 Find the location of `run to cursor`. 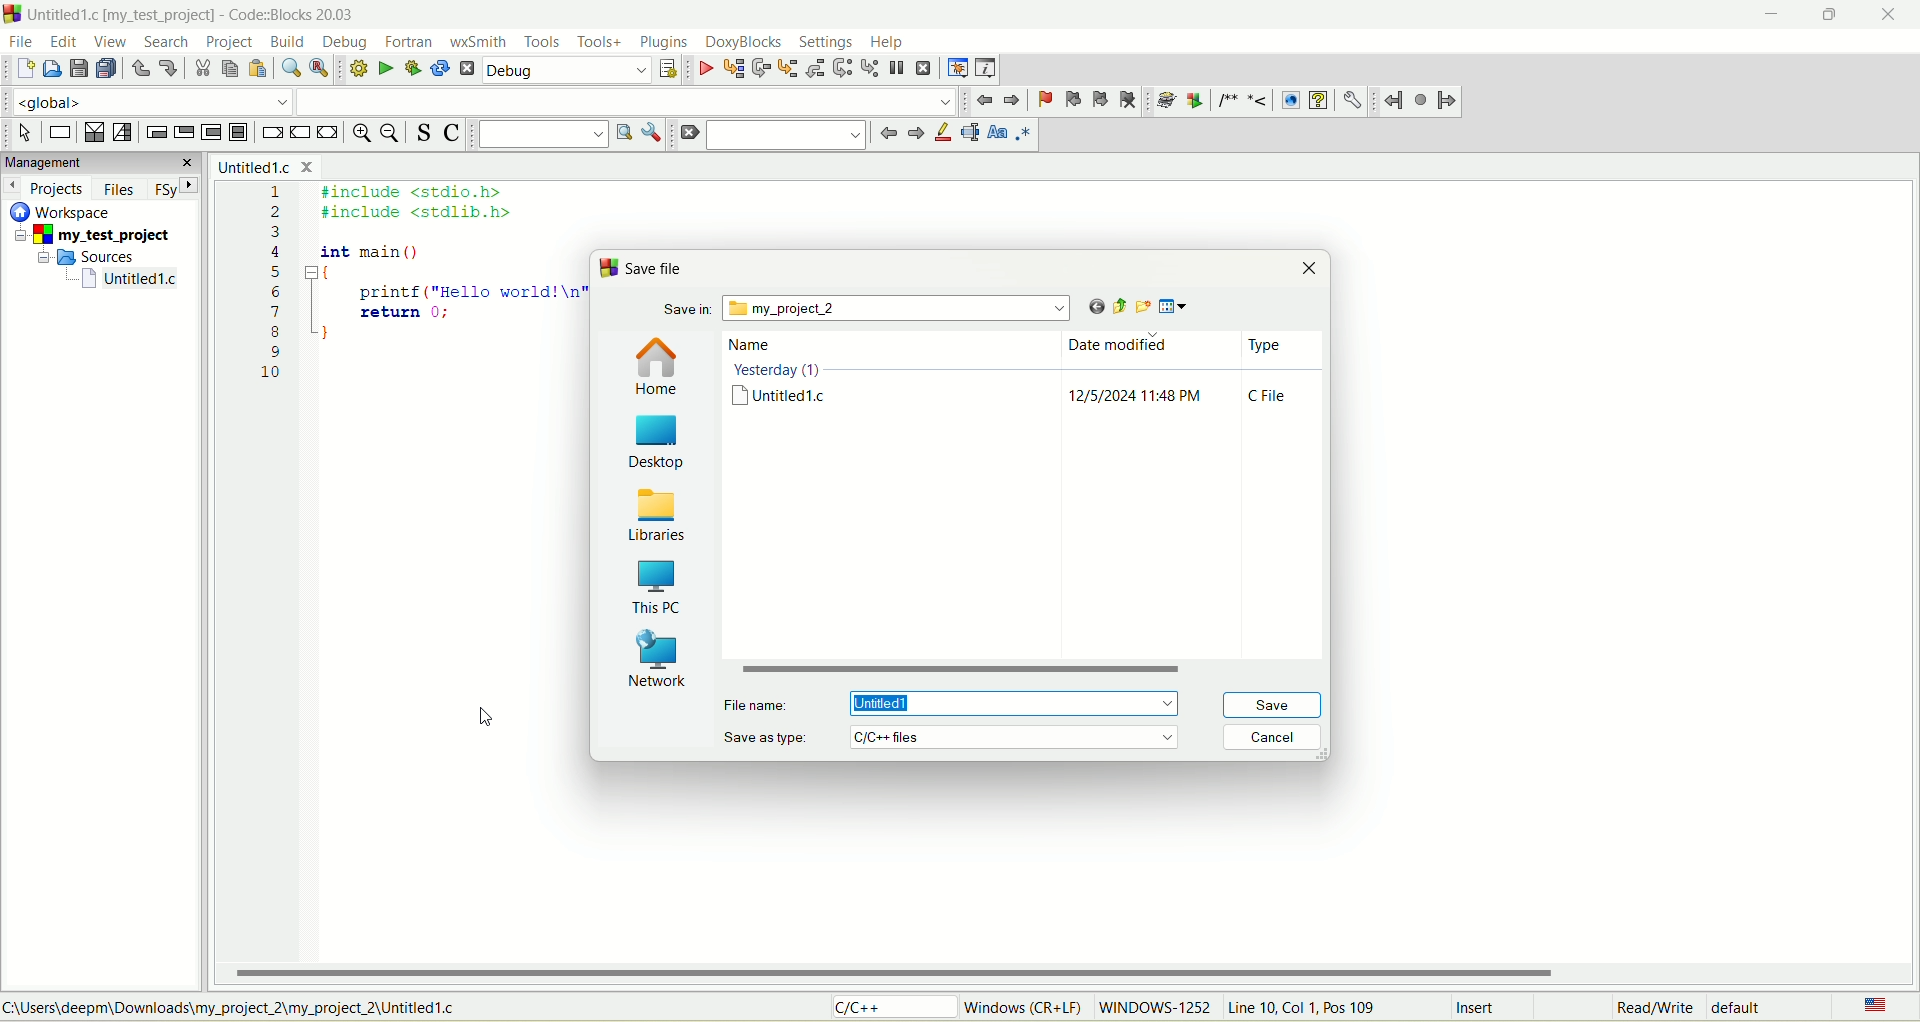

run to cursor is located at coordinates (733, 71).